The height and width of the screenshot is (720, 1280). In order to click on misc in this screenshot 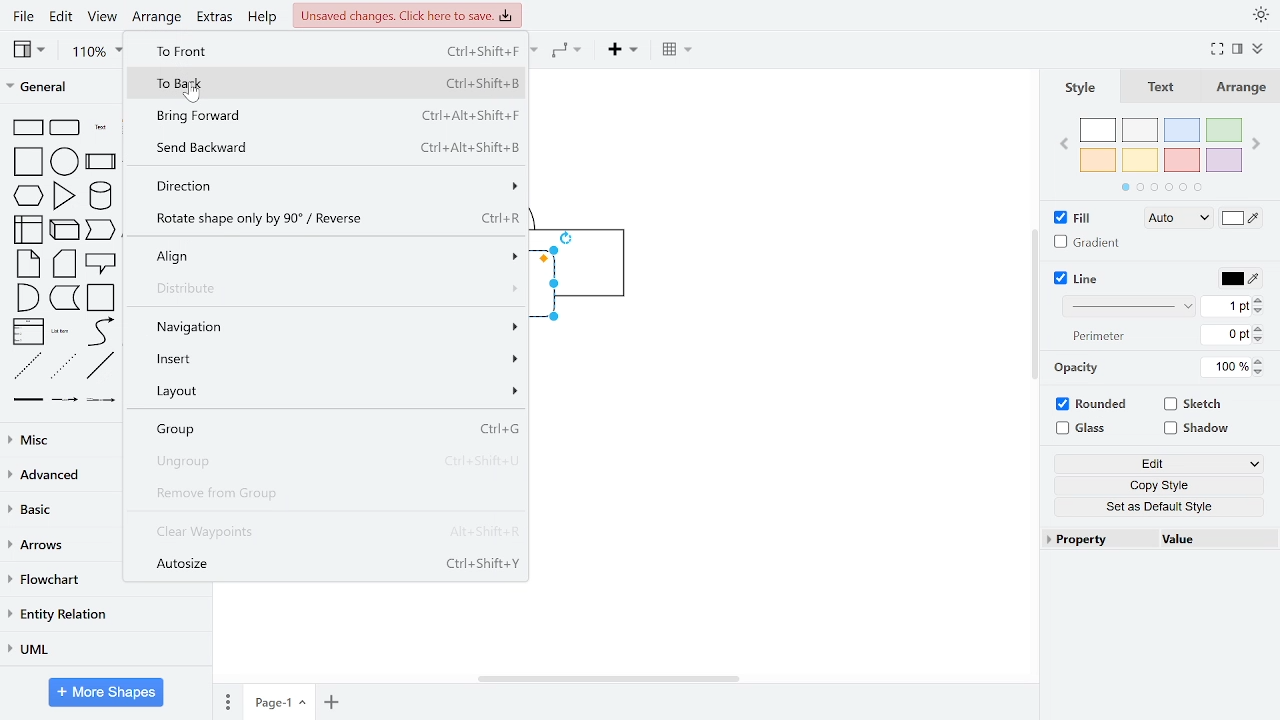, I will do `click(61, 438)`.